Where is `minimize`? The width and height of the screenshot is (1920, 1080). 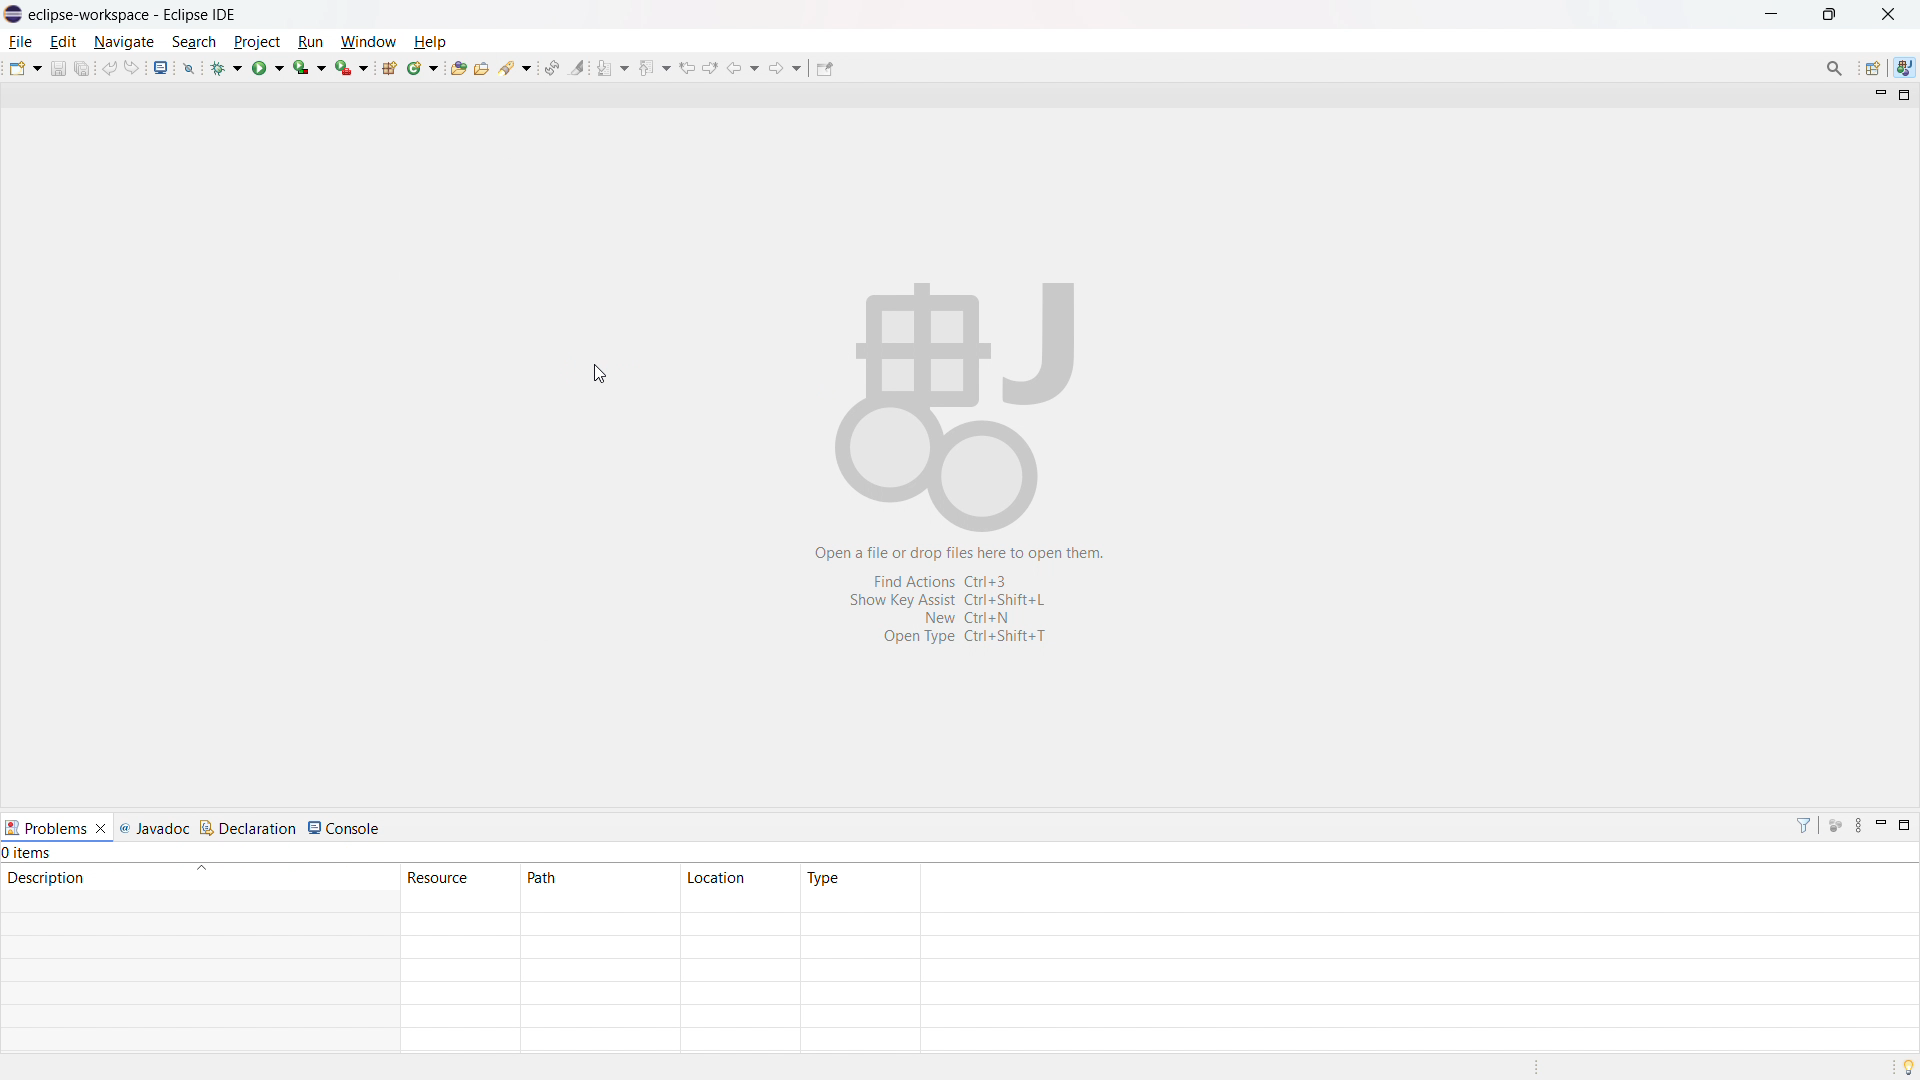 minimize is located at coordinates (1773, 15).